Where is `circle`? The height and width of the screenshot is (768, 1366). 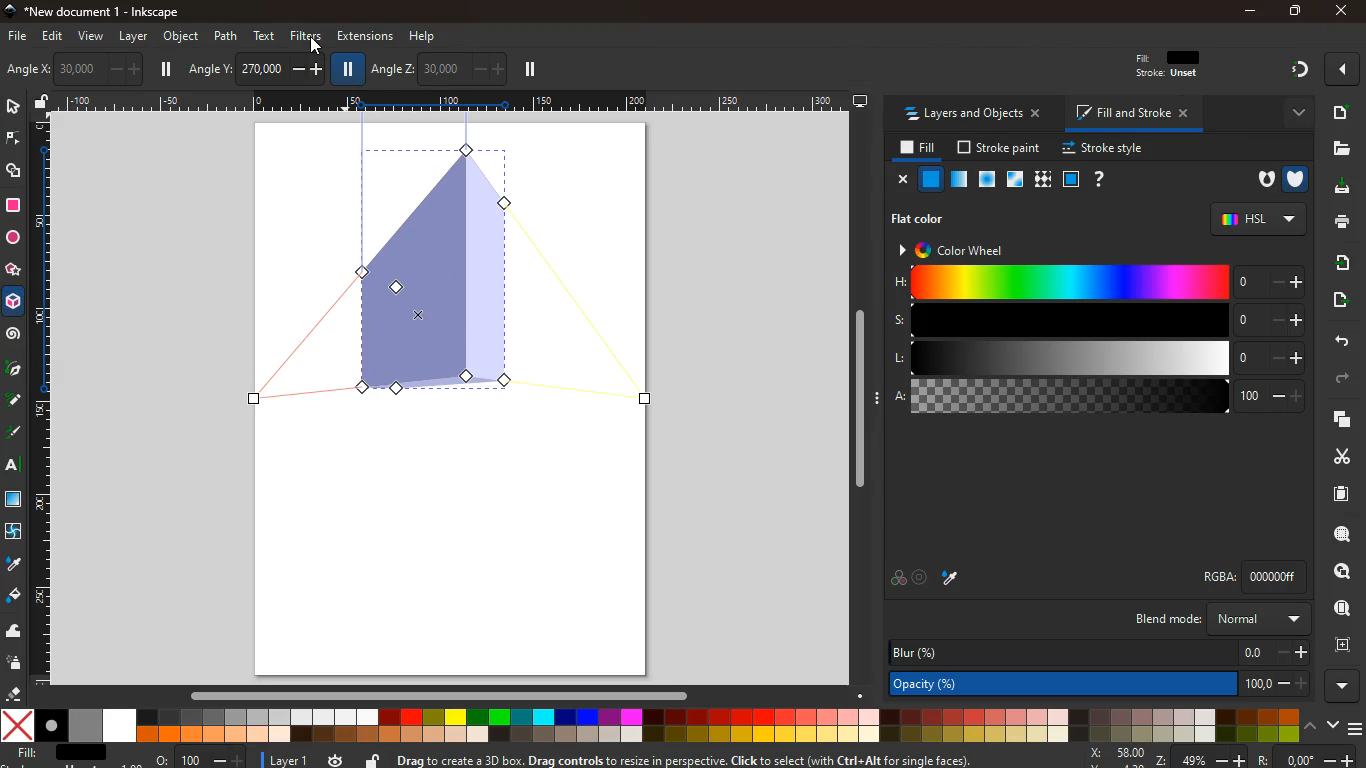 circle is located at coordinates (12, 237).